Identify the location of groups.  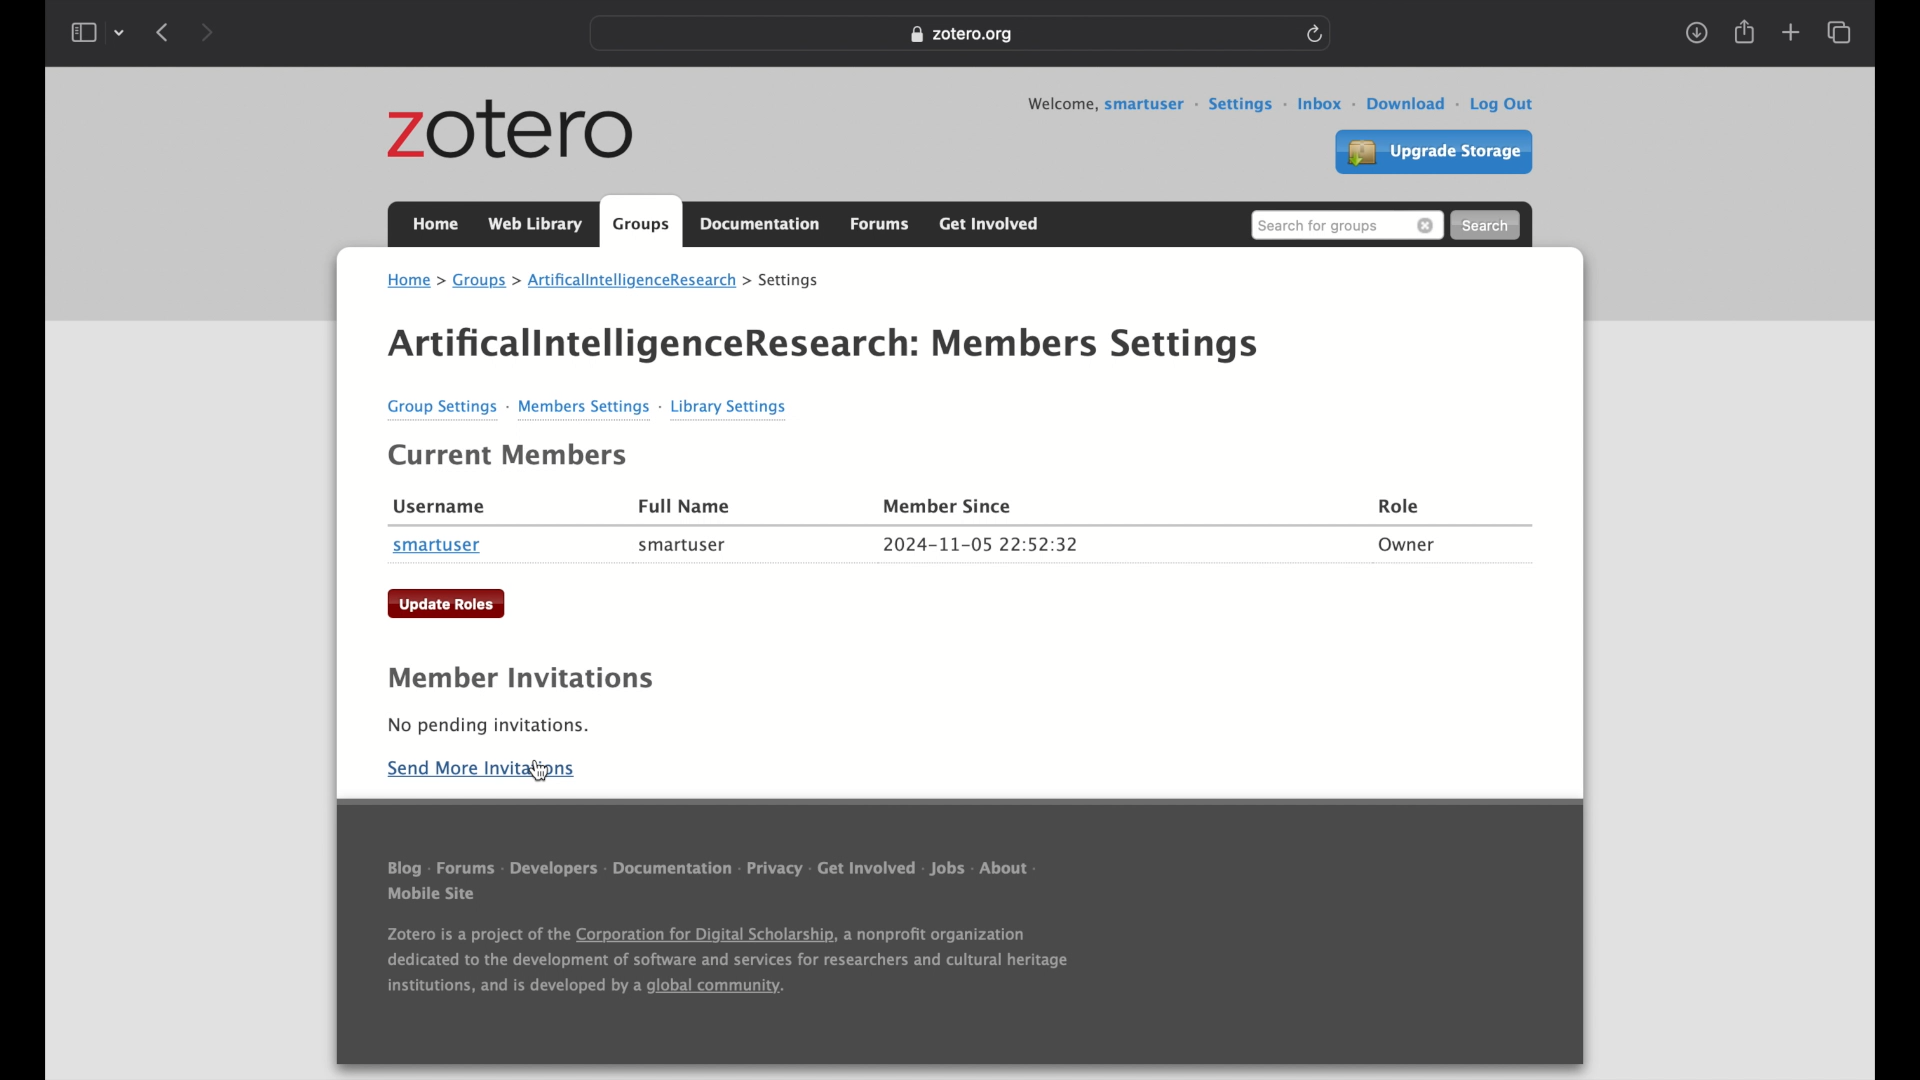
(487, 280).